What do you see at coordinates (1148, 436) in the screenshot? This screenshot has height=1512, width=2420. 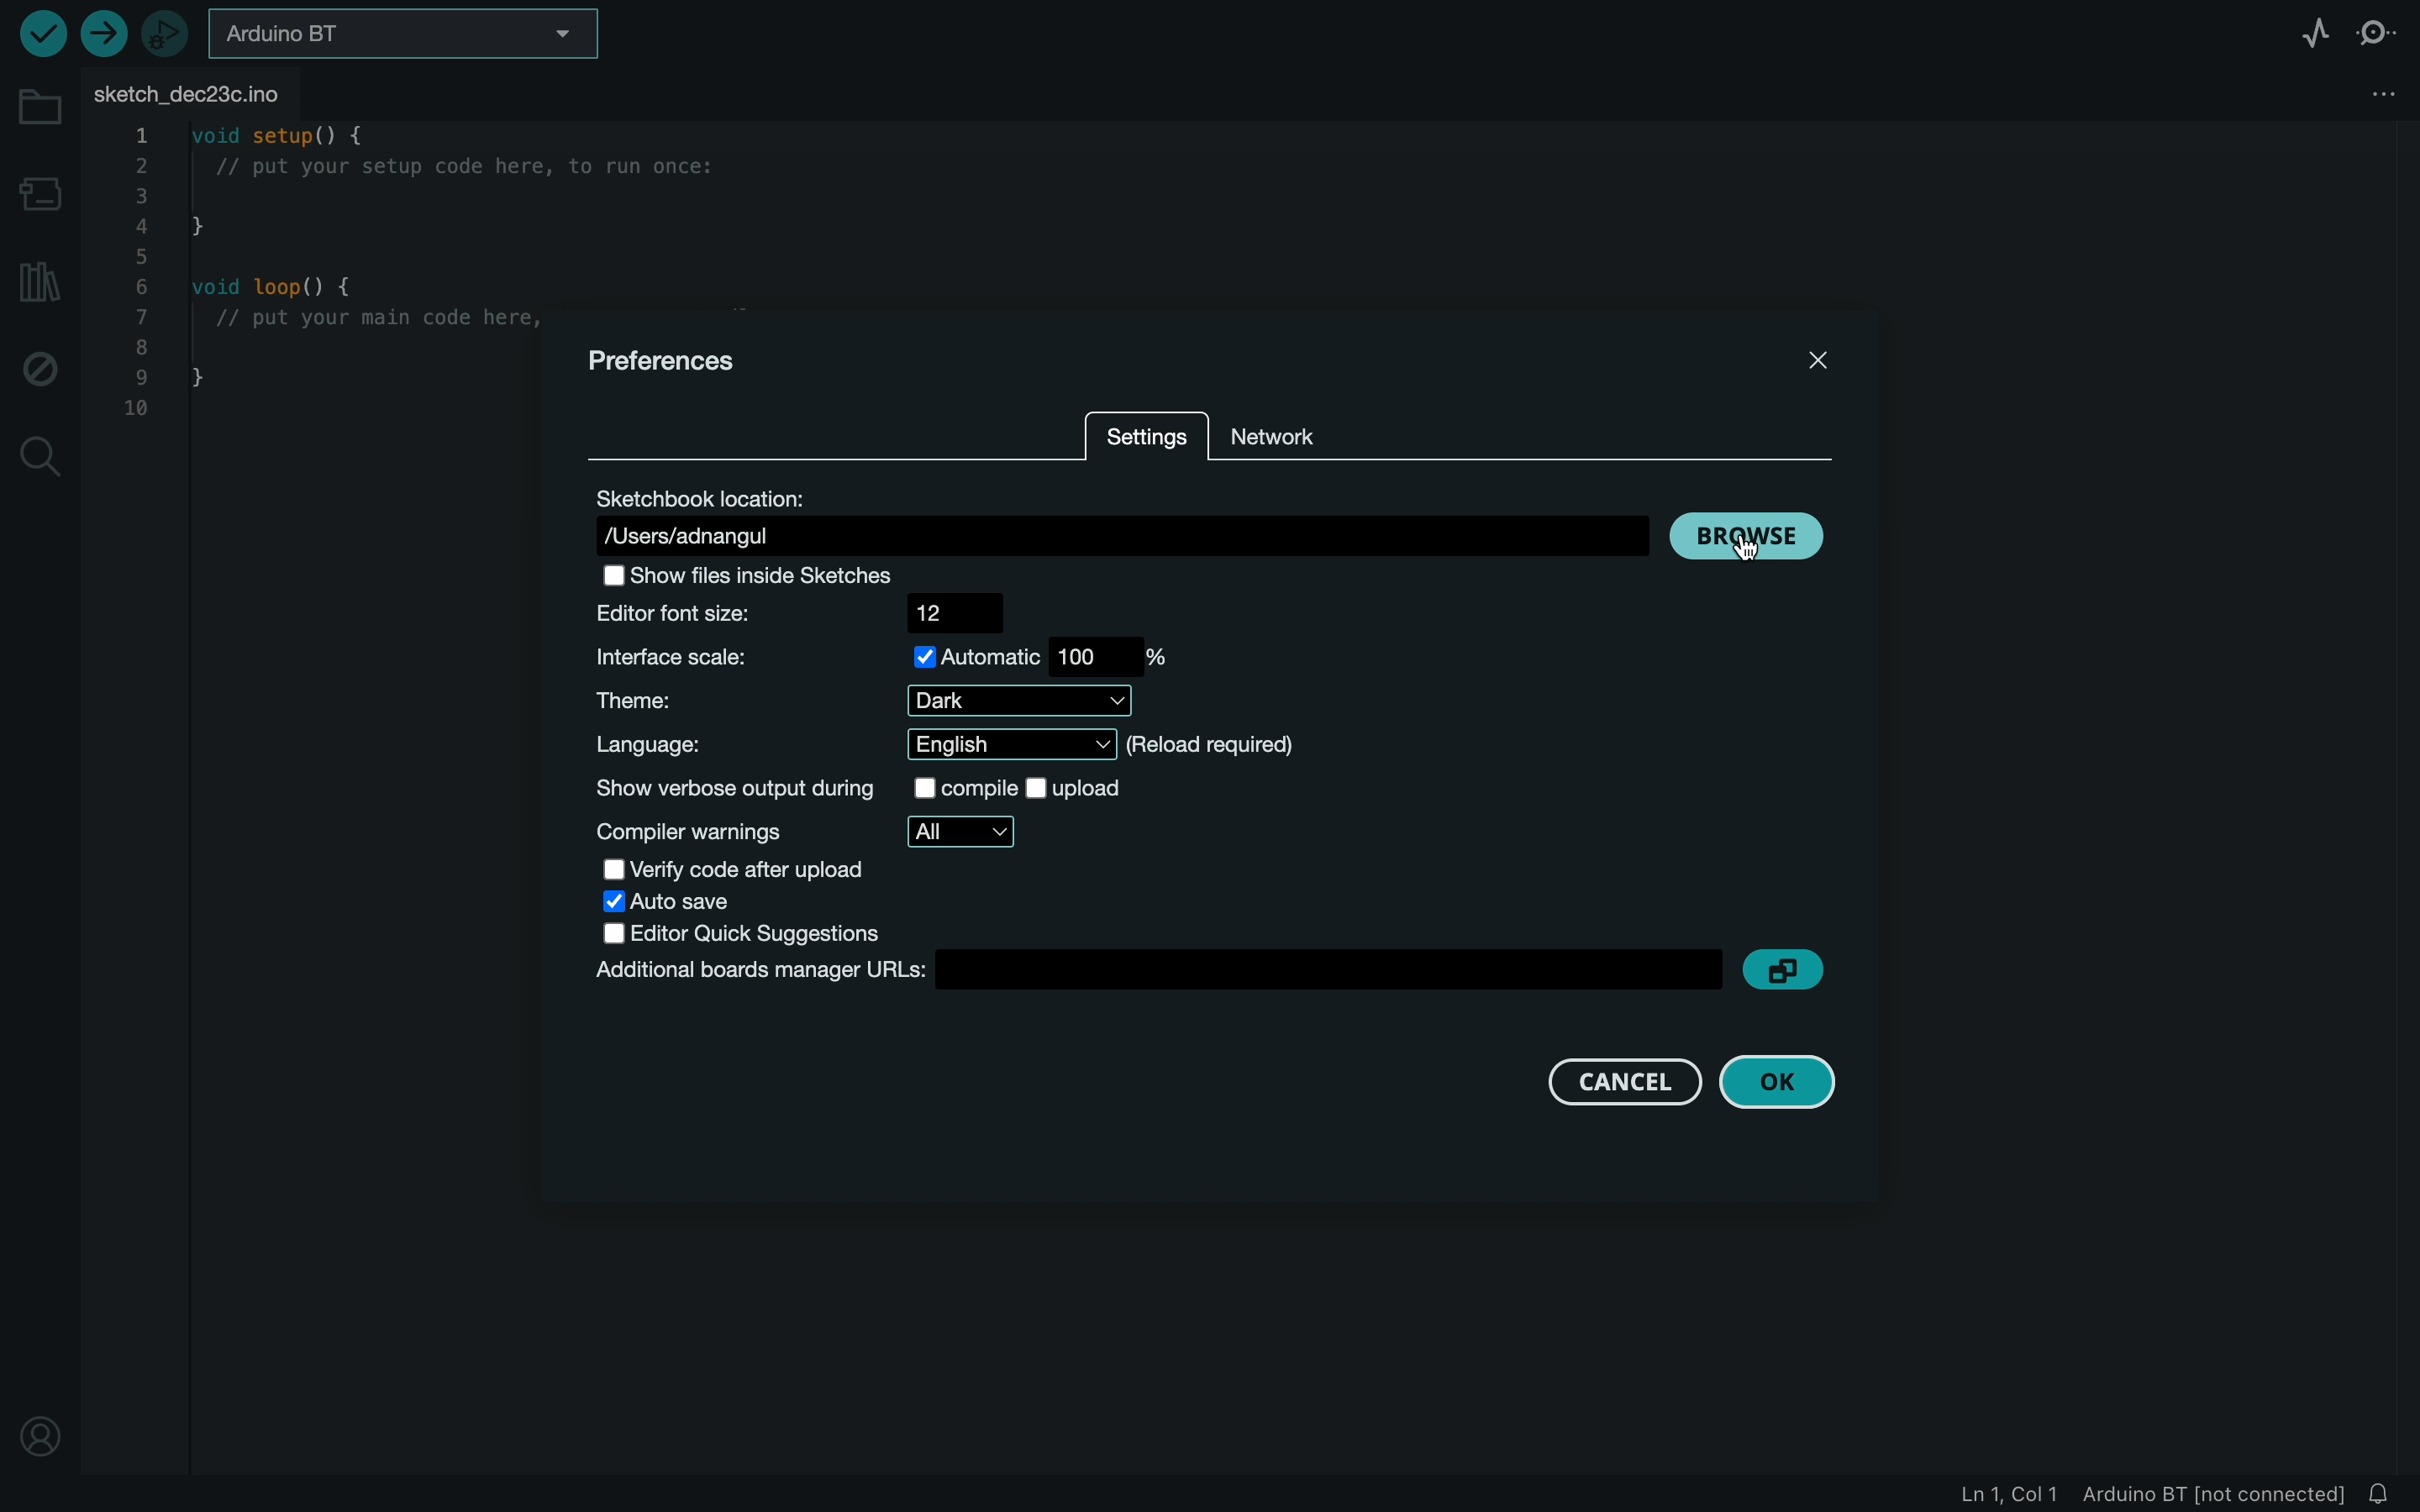 I see `settings` at bounding box center [1148, 436].